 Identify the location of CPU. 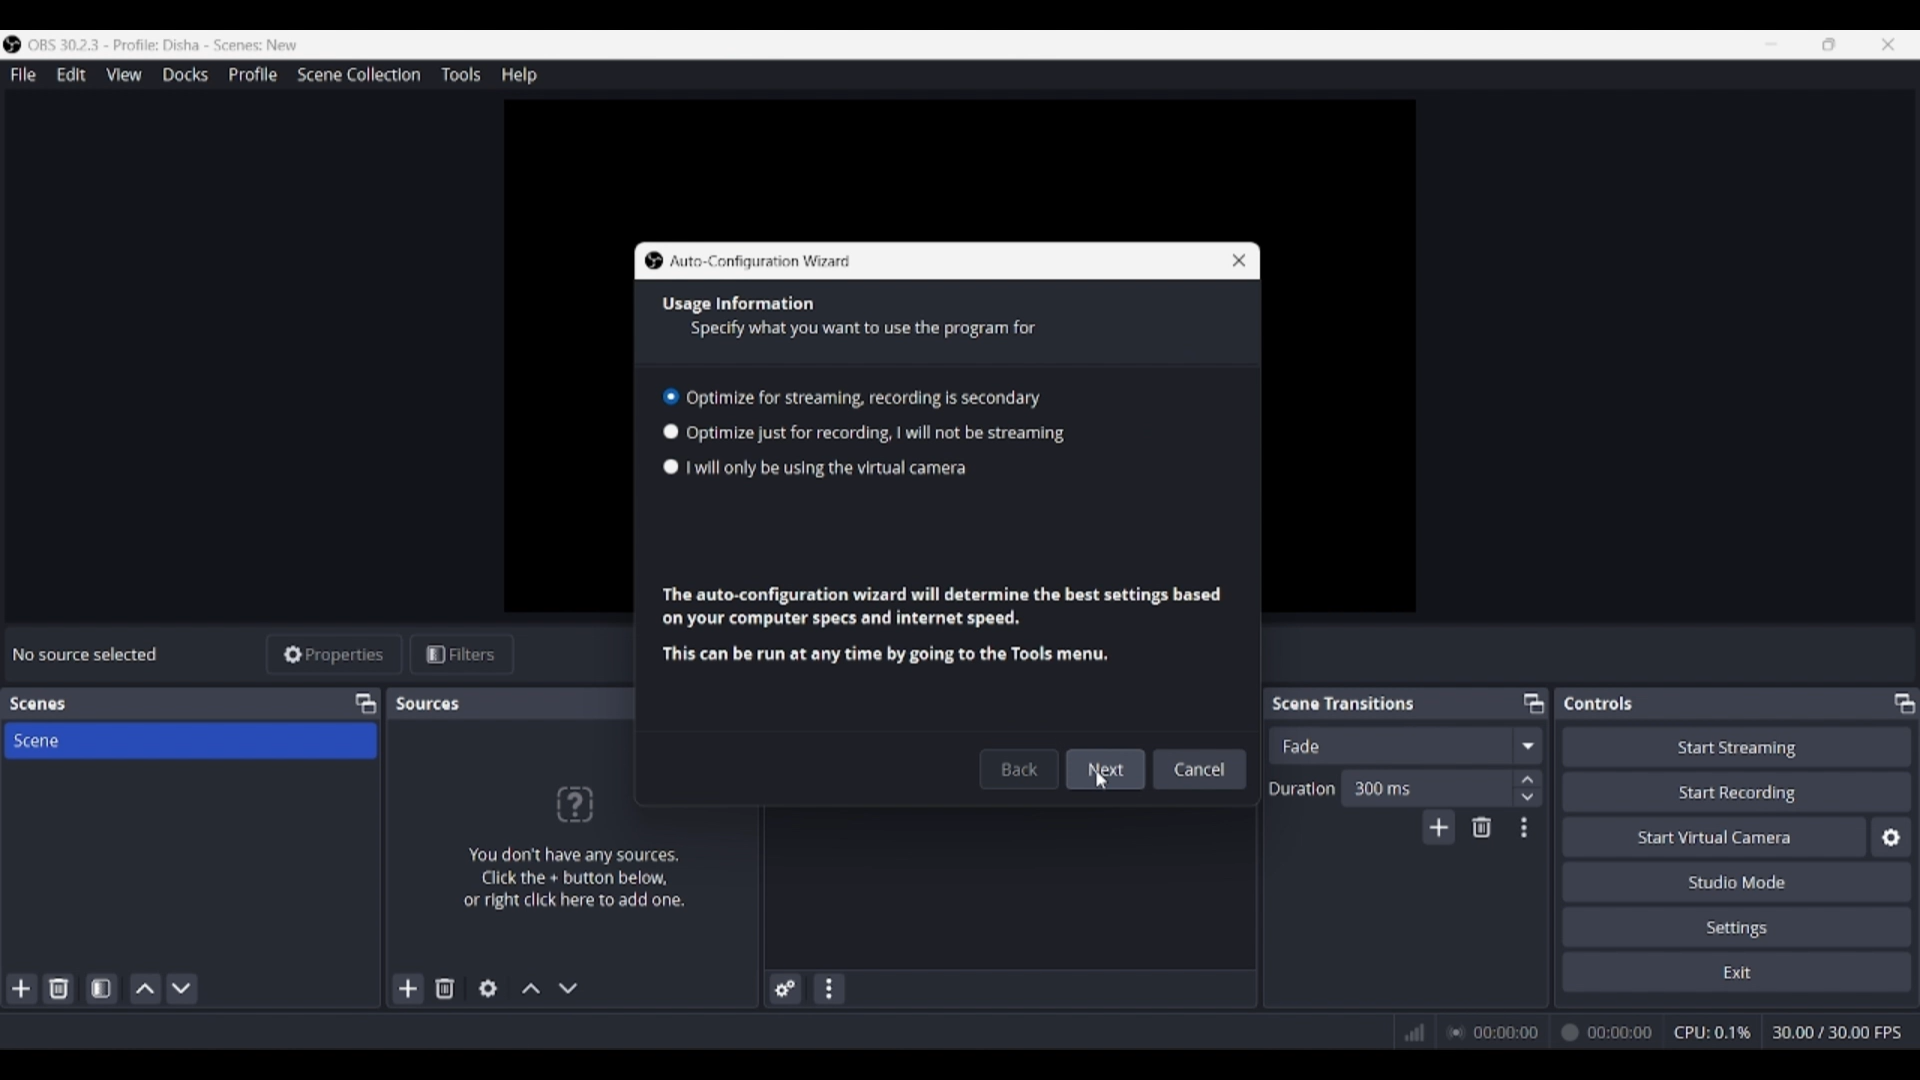
(1713, 1032).